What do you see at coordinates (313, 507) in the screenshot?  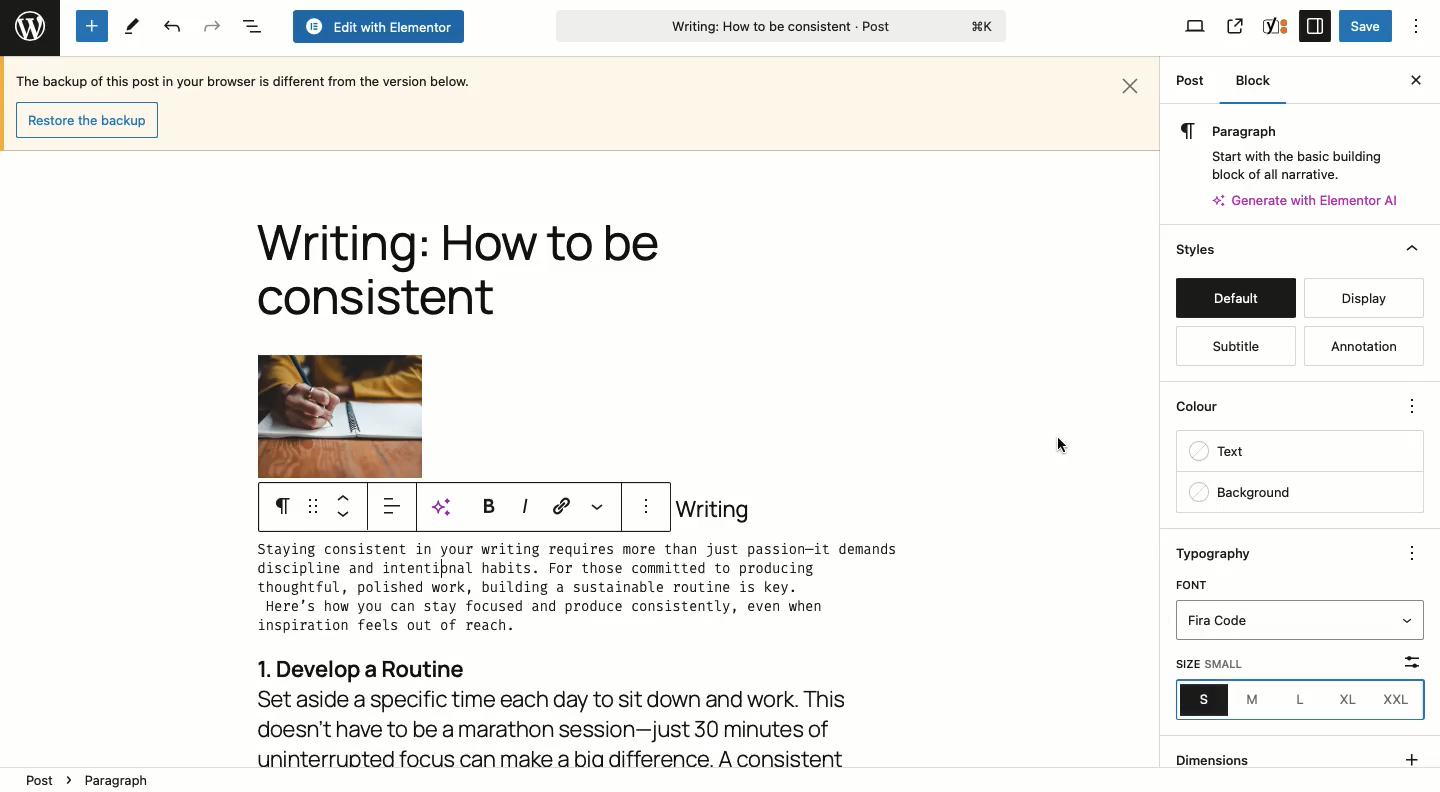 I see `Drag` at bounding box center [313, 507].